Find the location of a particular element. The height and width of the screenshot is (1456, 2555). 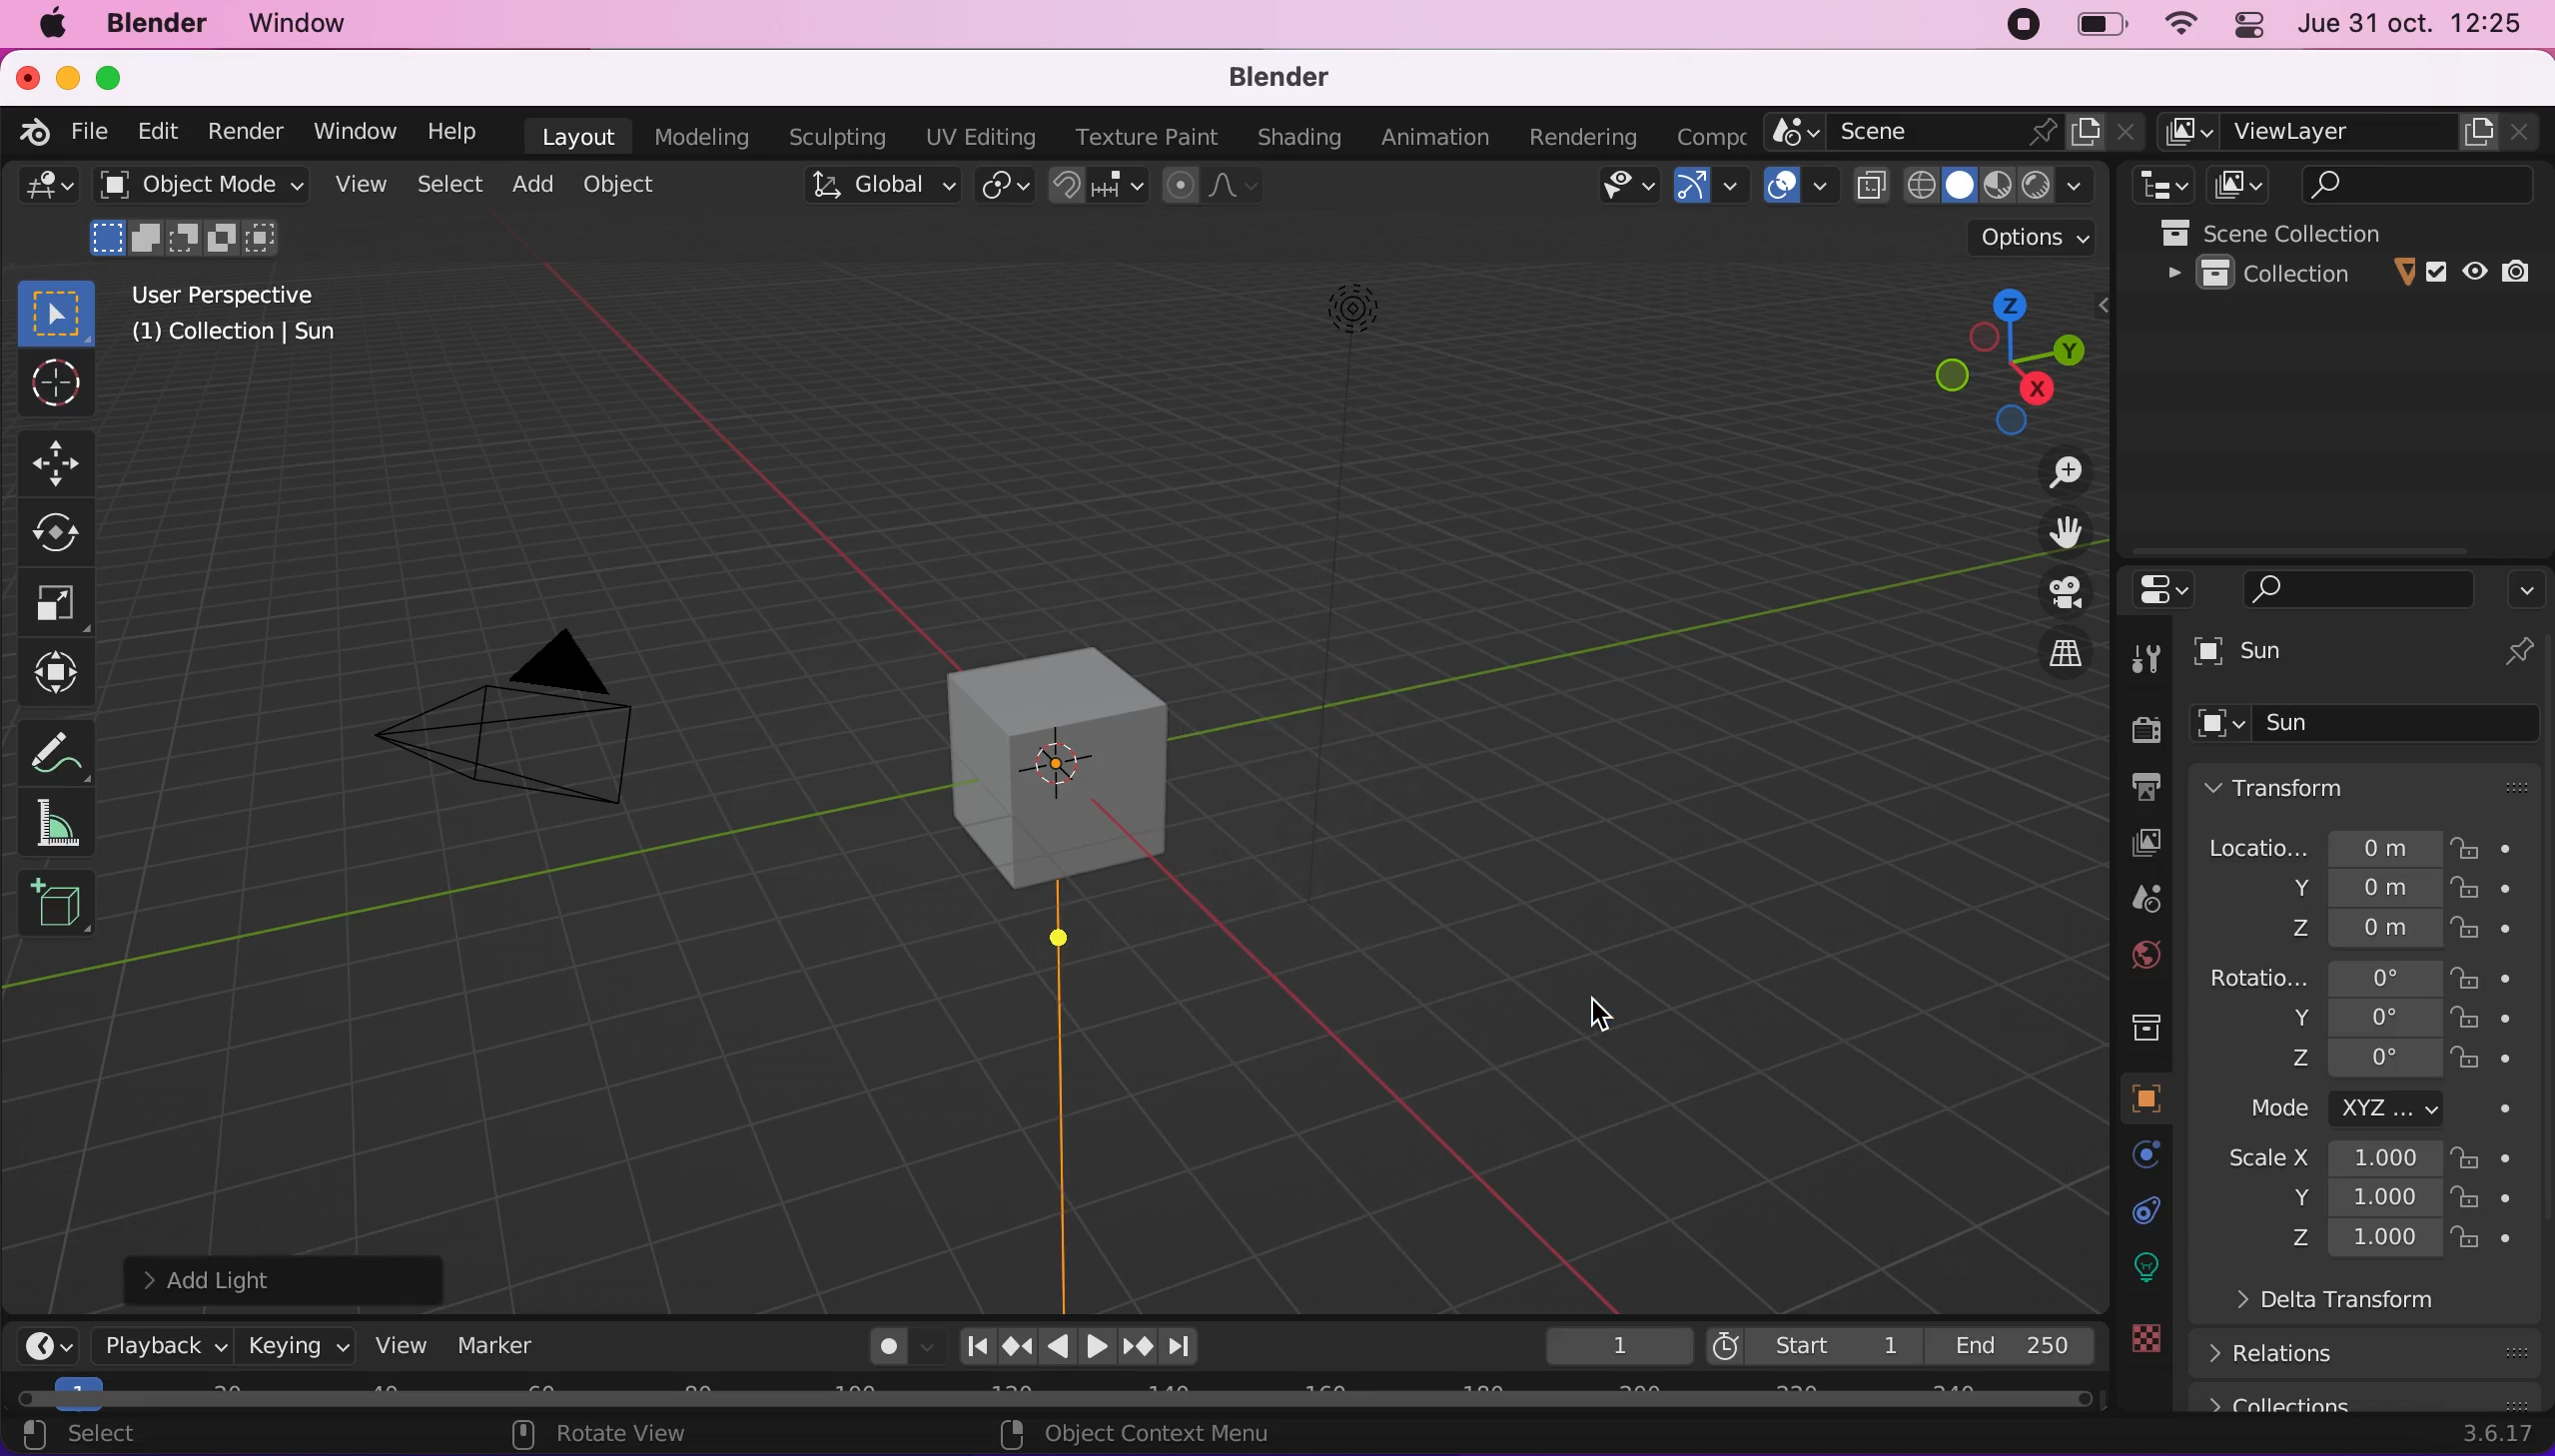

end 250 is located at coordinates (2010, 1342).